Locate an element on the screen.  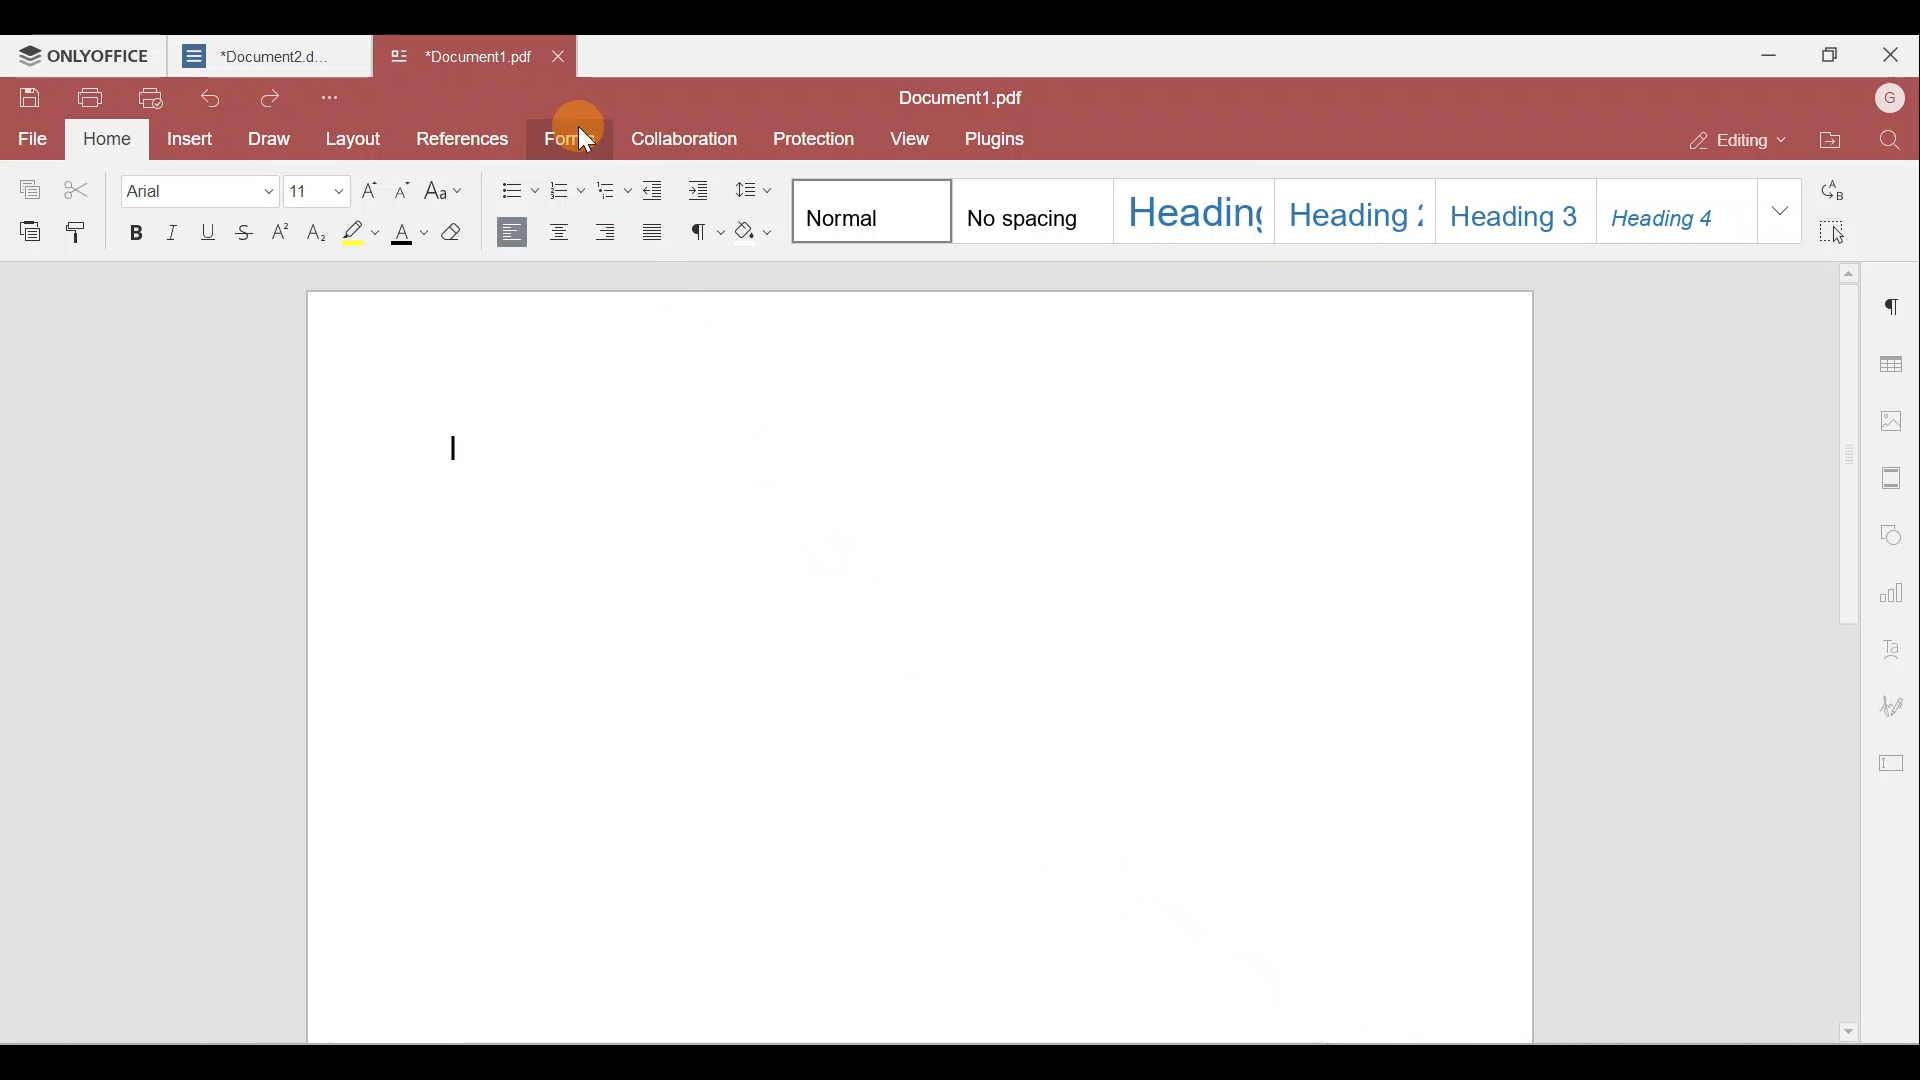
No spacing is located at coordinates (1032, 211).